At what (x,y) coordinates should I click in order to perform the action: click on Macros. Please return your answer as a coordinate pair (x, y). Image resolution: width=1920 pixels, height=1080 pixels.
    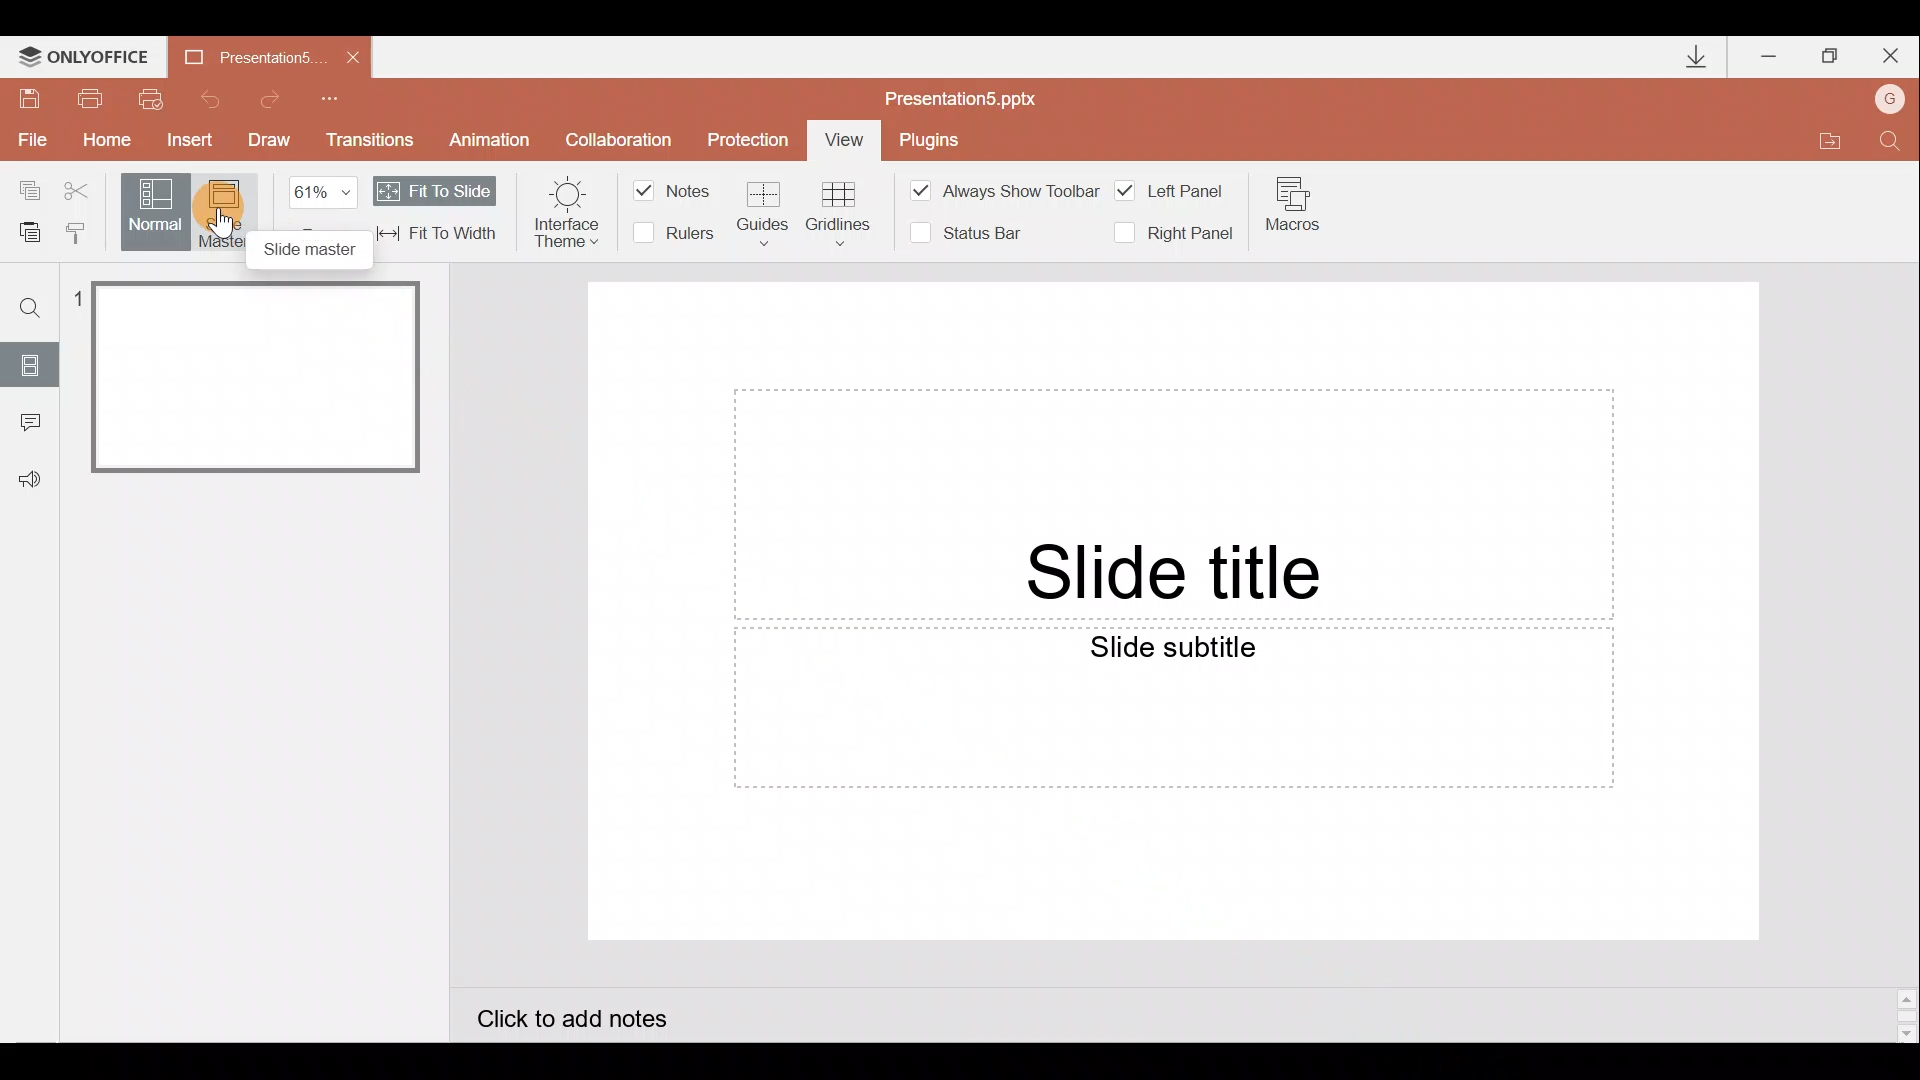
    Looking at the image, I should click on (1310, 204).